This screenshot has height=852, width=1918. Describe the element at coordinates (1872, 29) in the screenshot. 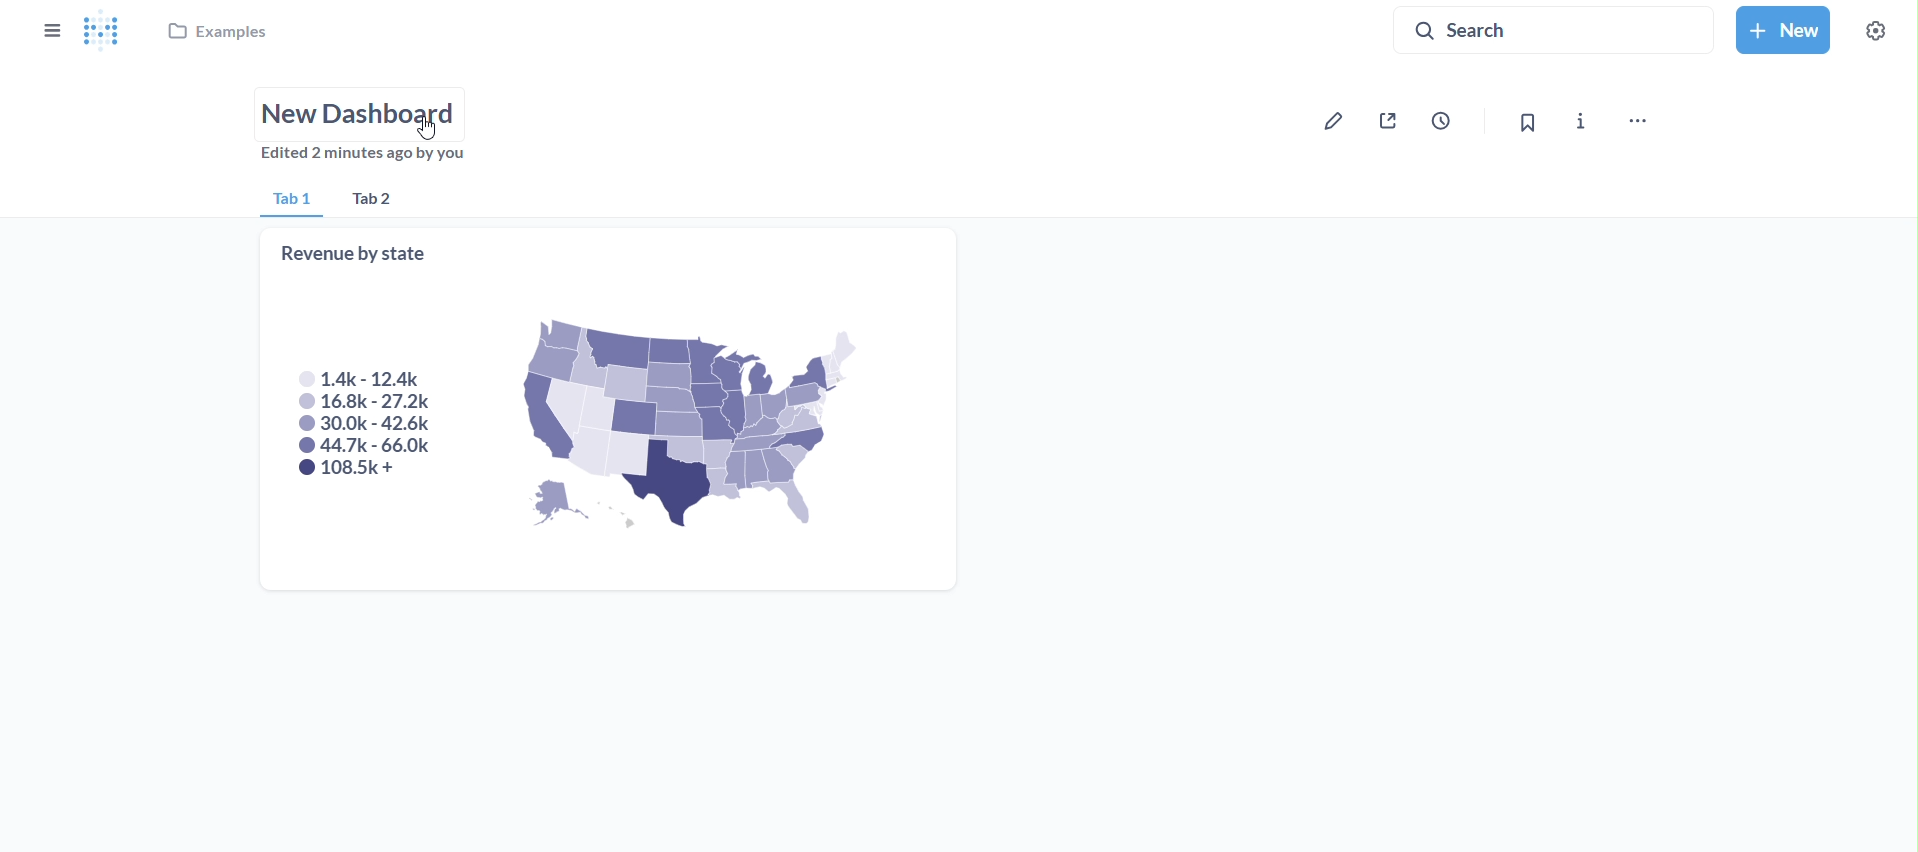

I see `settings` at that location.